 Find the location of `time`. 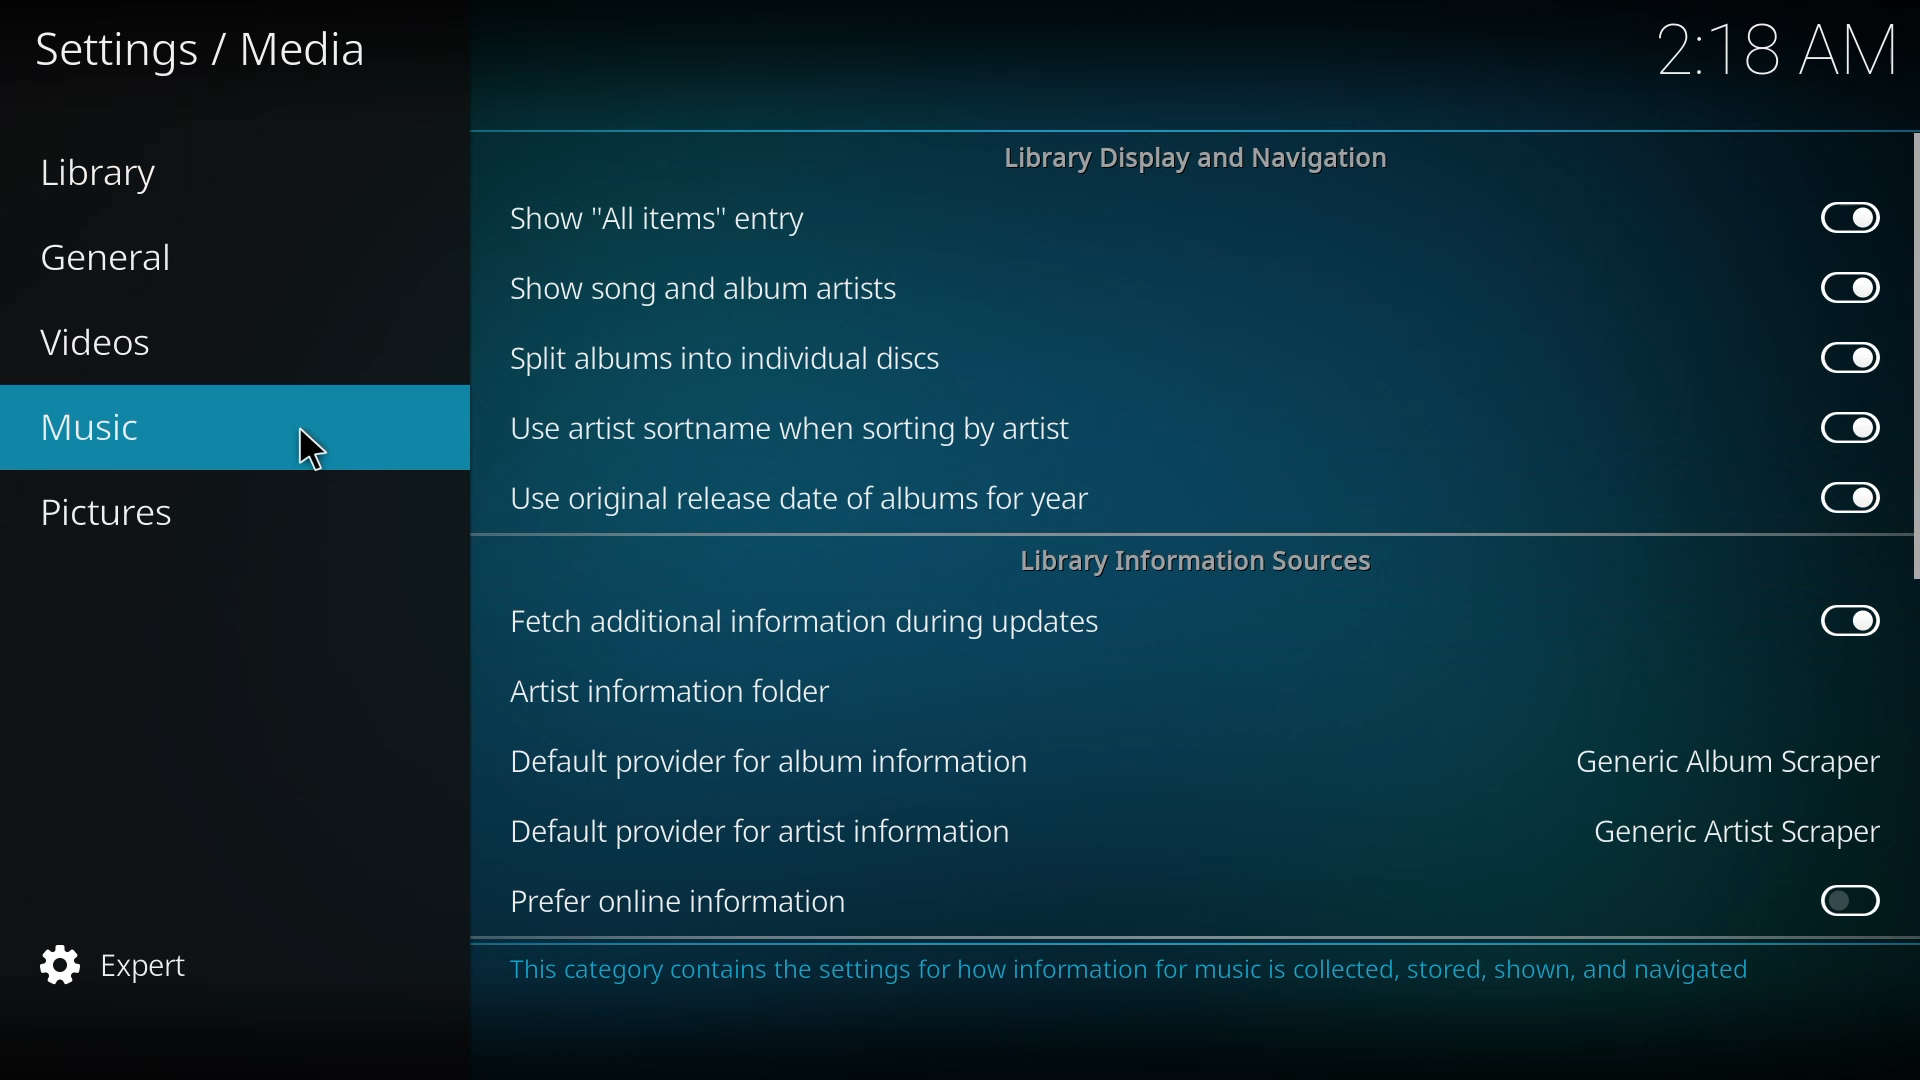

time is located at coordinates (1776, 50).